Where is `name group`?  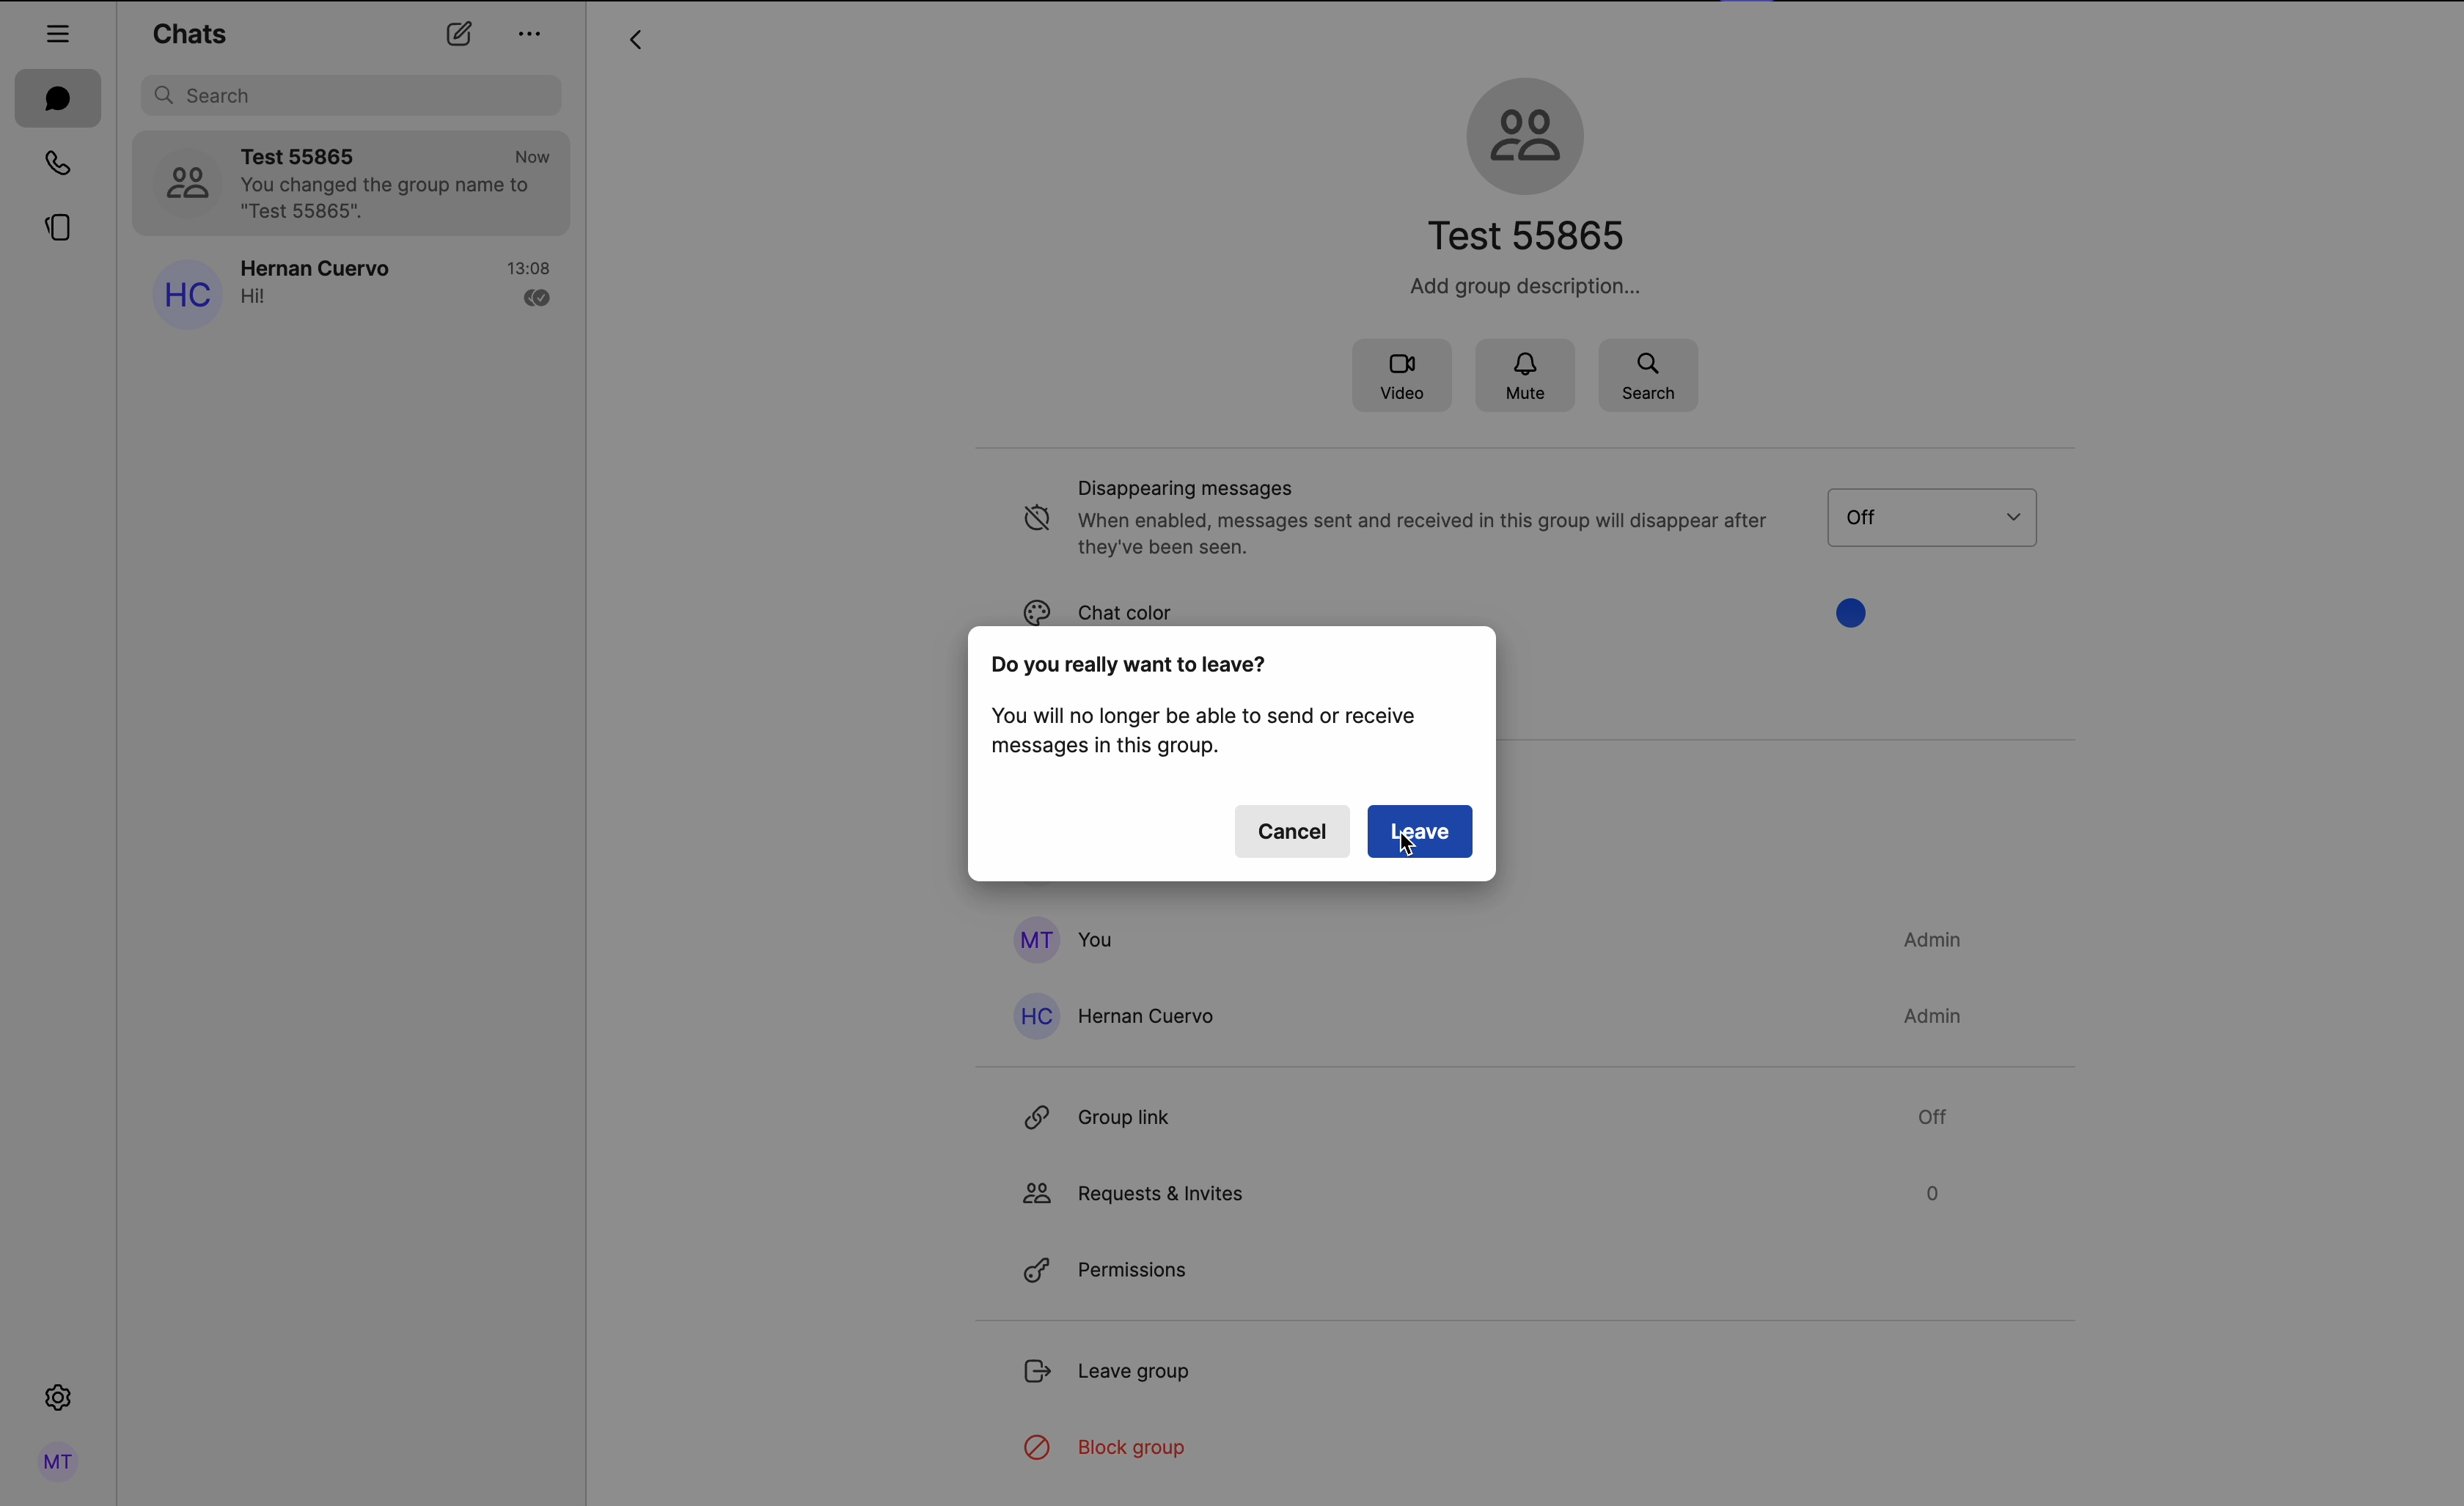 name group is located at coordinates (1535, 235).